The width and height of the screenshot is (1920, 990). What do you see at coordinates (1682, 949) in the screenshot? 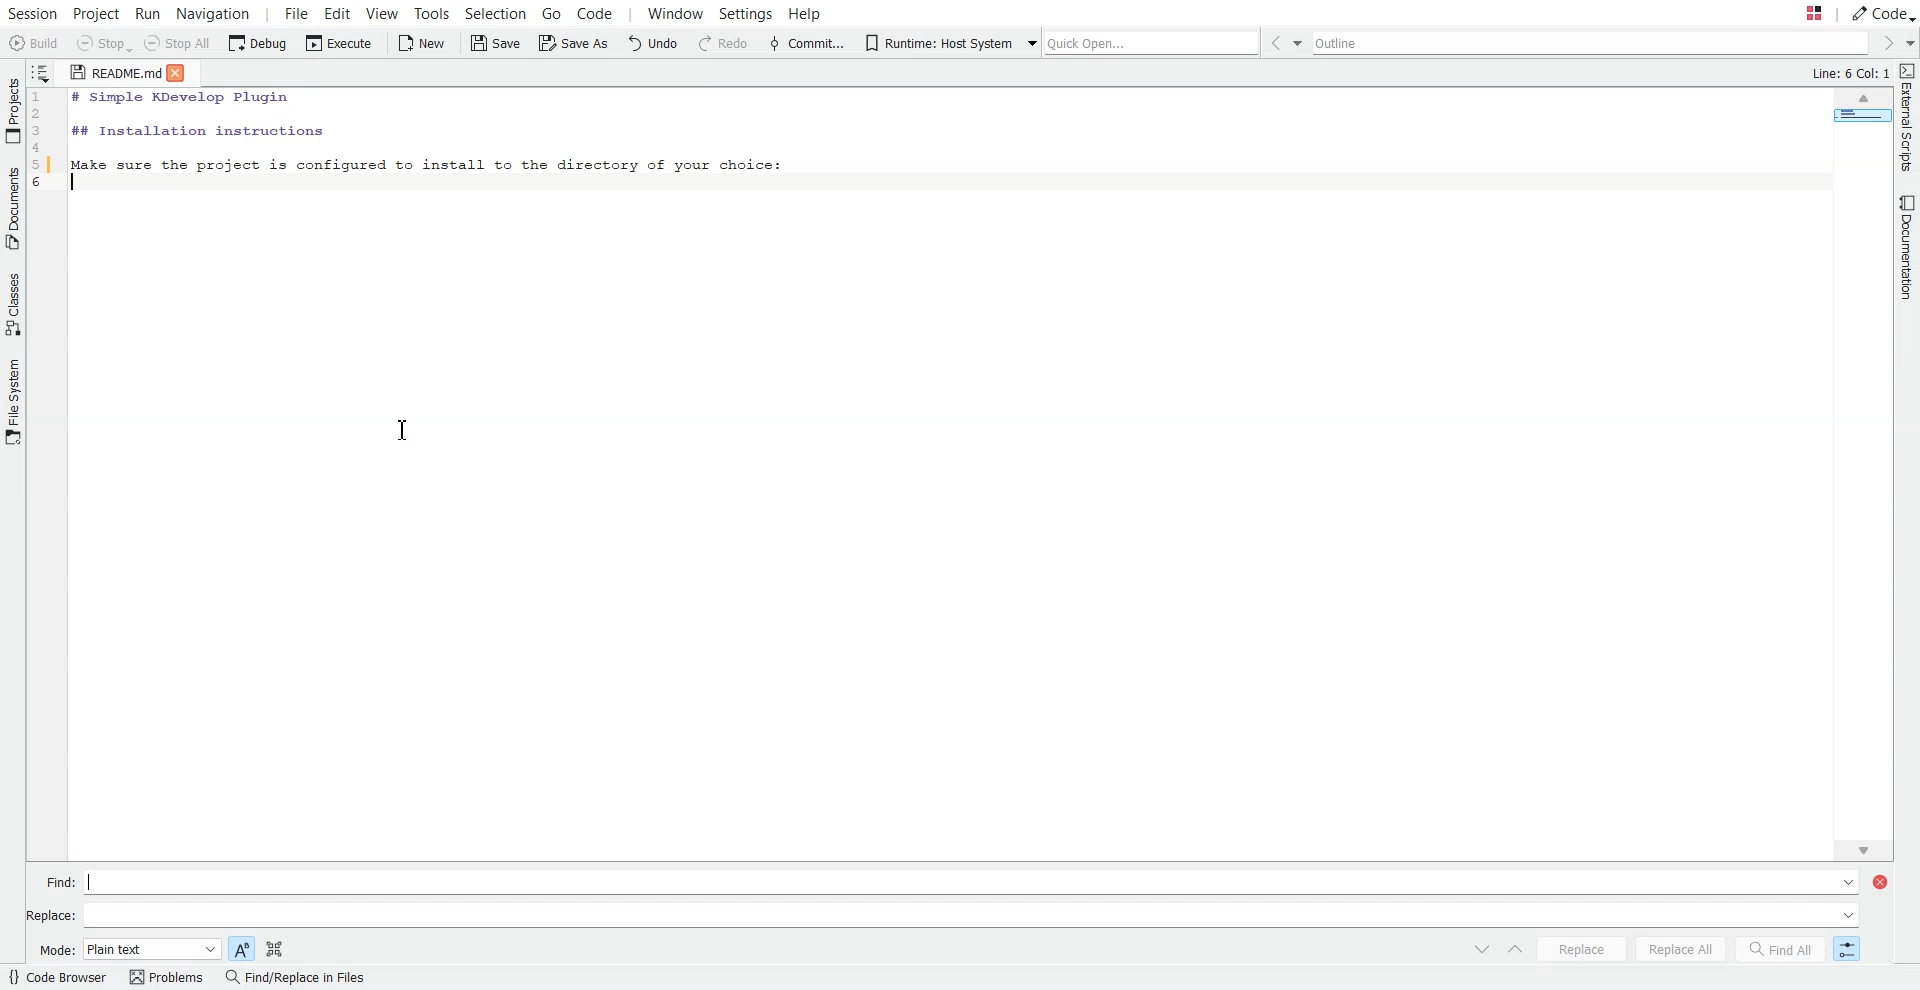
I see `Replace All` at bounding box center [1682, 949].